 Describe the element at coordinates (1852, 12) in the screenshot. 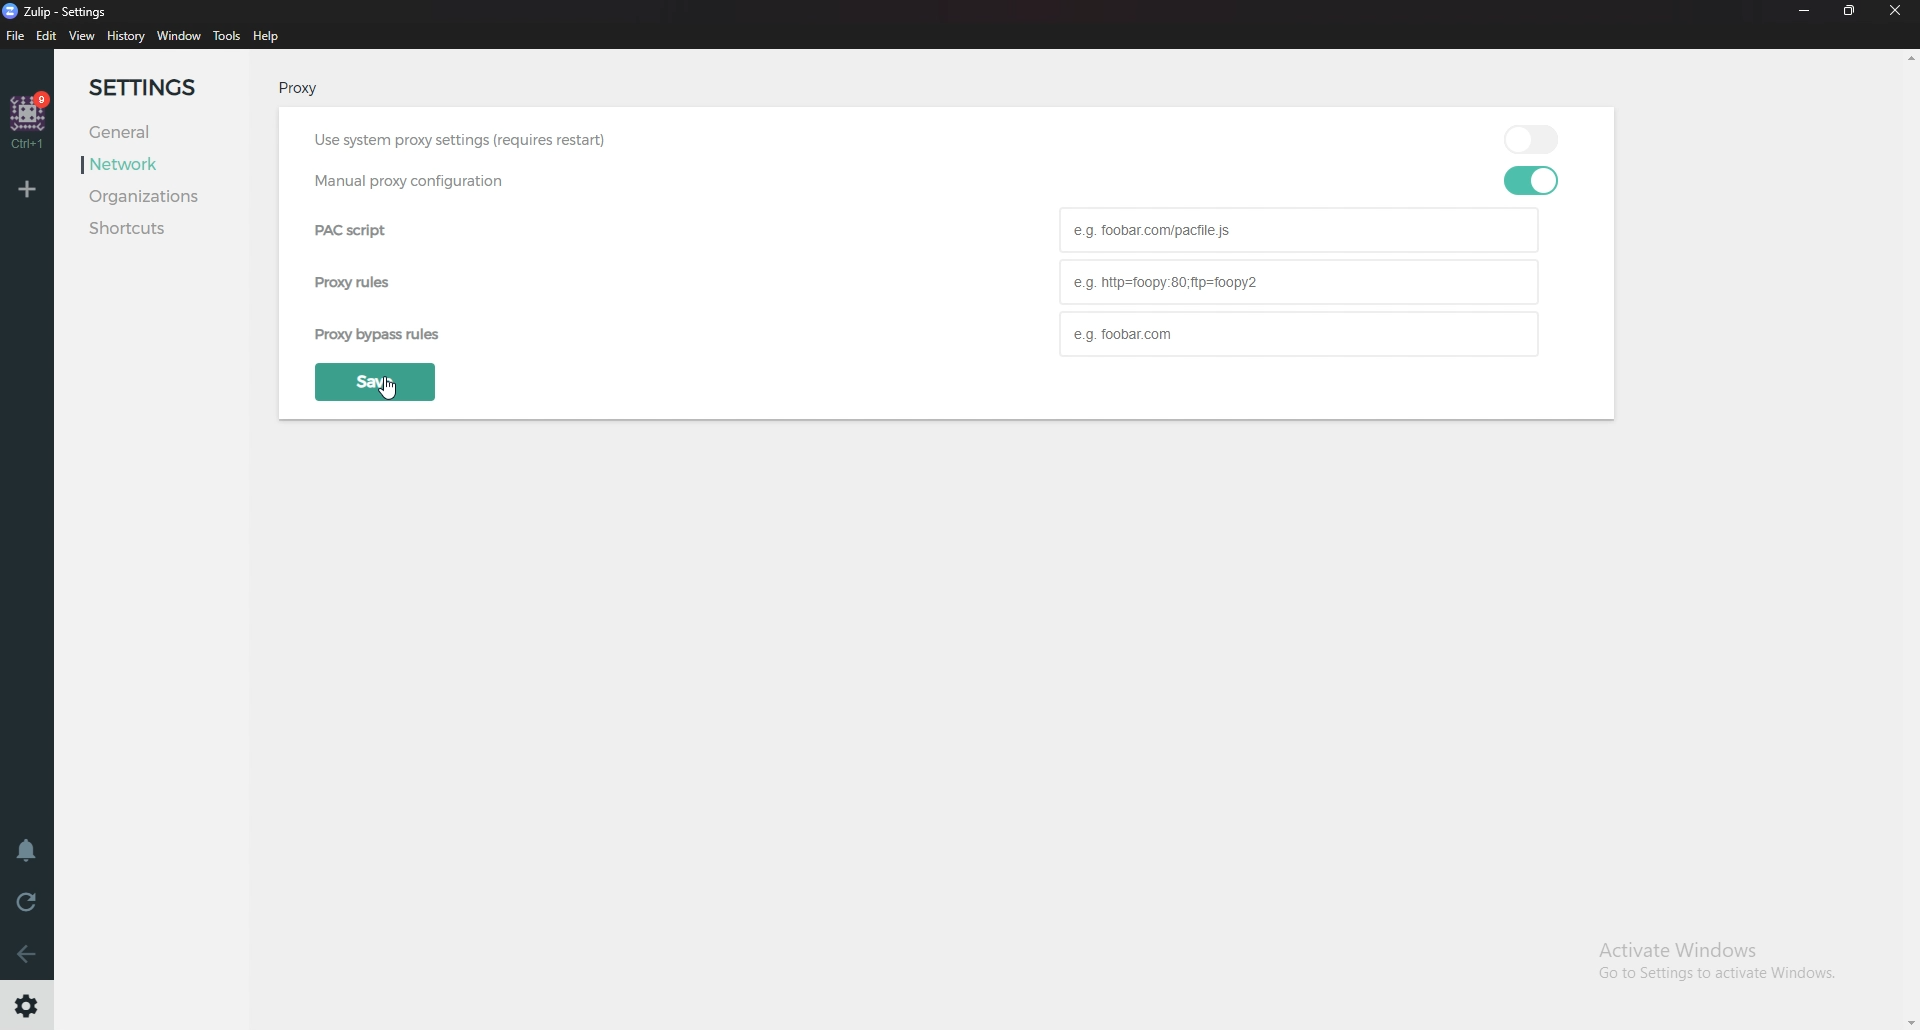

I see `resize` at that location.